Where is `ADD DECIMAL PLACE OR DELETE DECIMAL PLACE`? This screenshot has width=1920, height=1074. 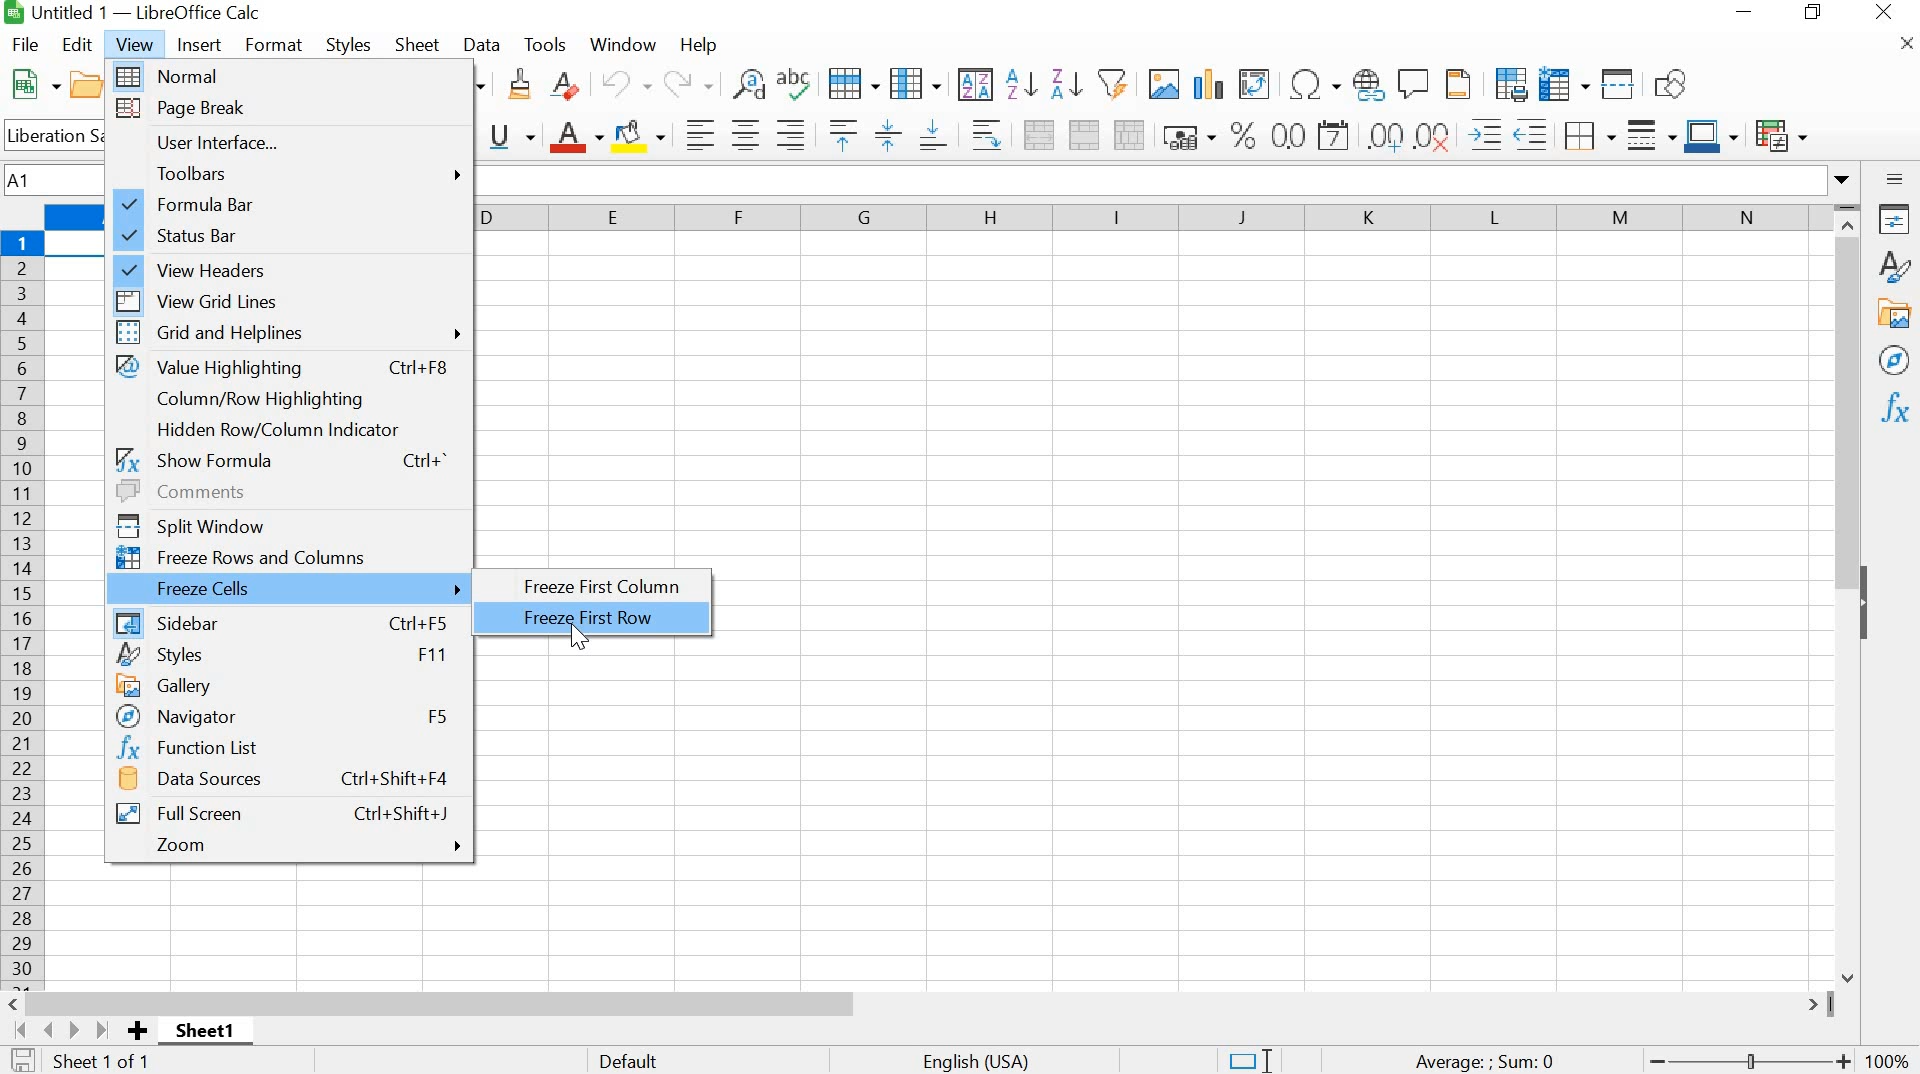
ADD DECIMAL PLACE OR DELETE DECIMAL PLACE is located at coordinates (1412, 133).